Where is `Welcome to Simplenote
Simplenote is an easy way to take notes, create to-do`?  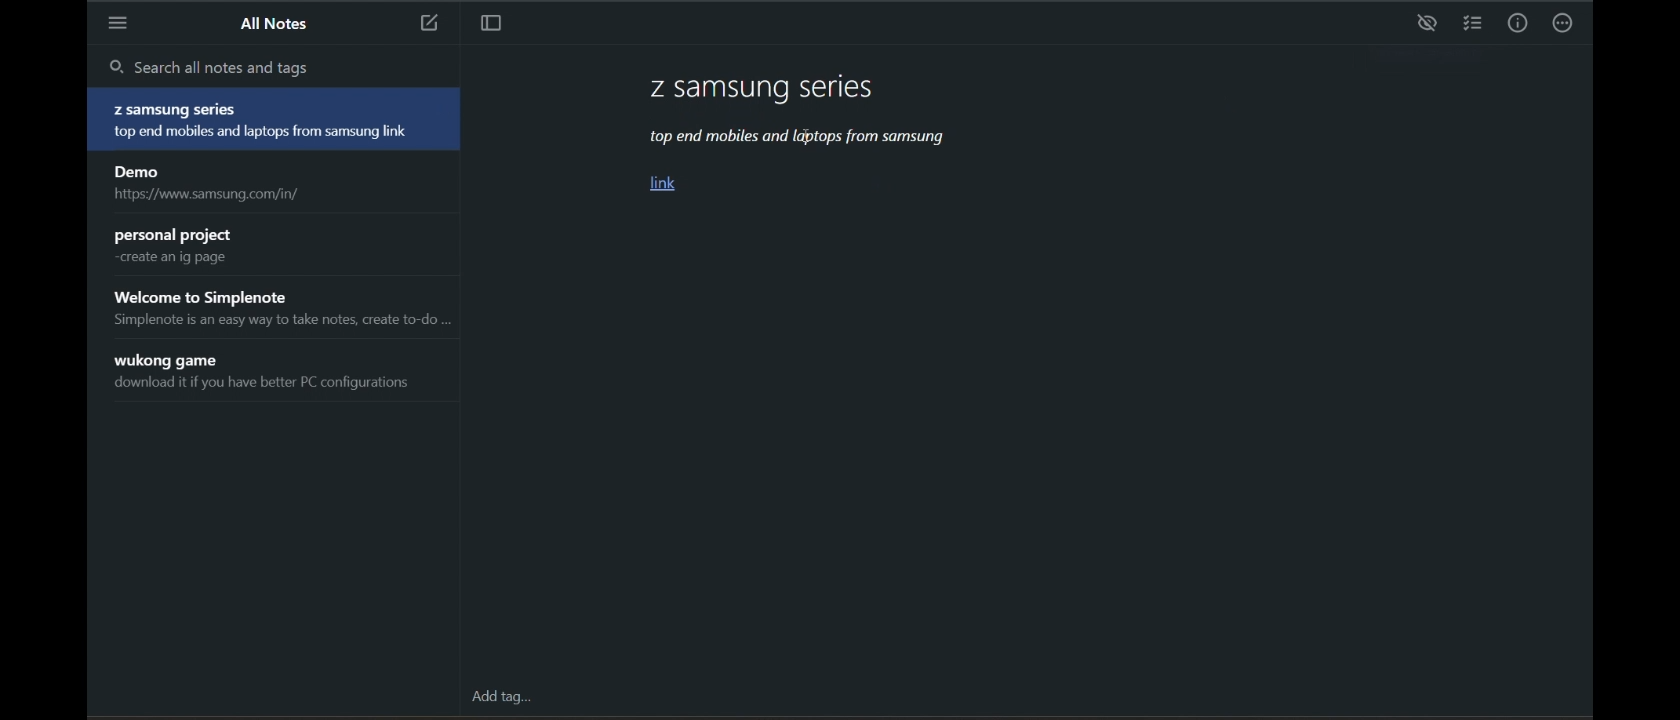 Welcome to Simplenote
Simplenote is an easy way to take notes, create to-do is located at coordinates (280, 310).